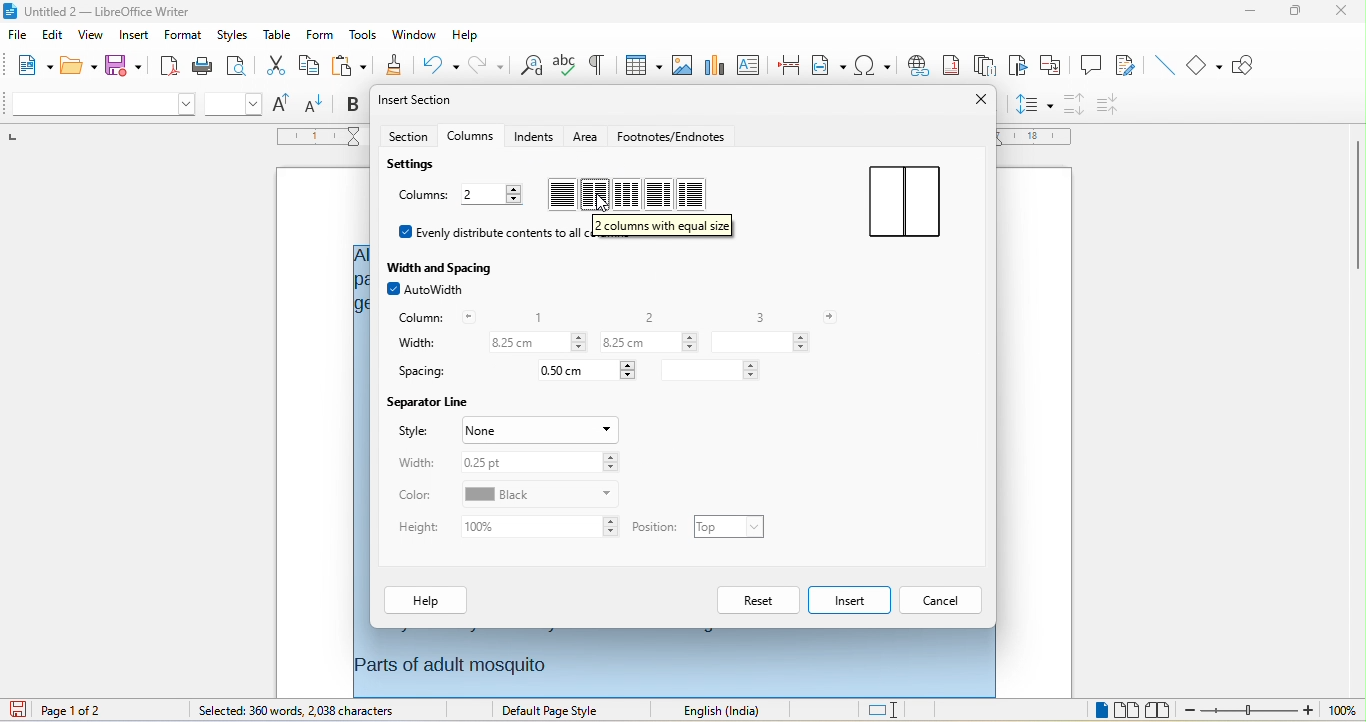  What do you see at coordinates (417, 495) in the screenshot?
I see `color` at bounding box center [417, 495].